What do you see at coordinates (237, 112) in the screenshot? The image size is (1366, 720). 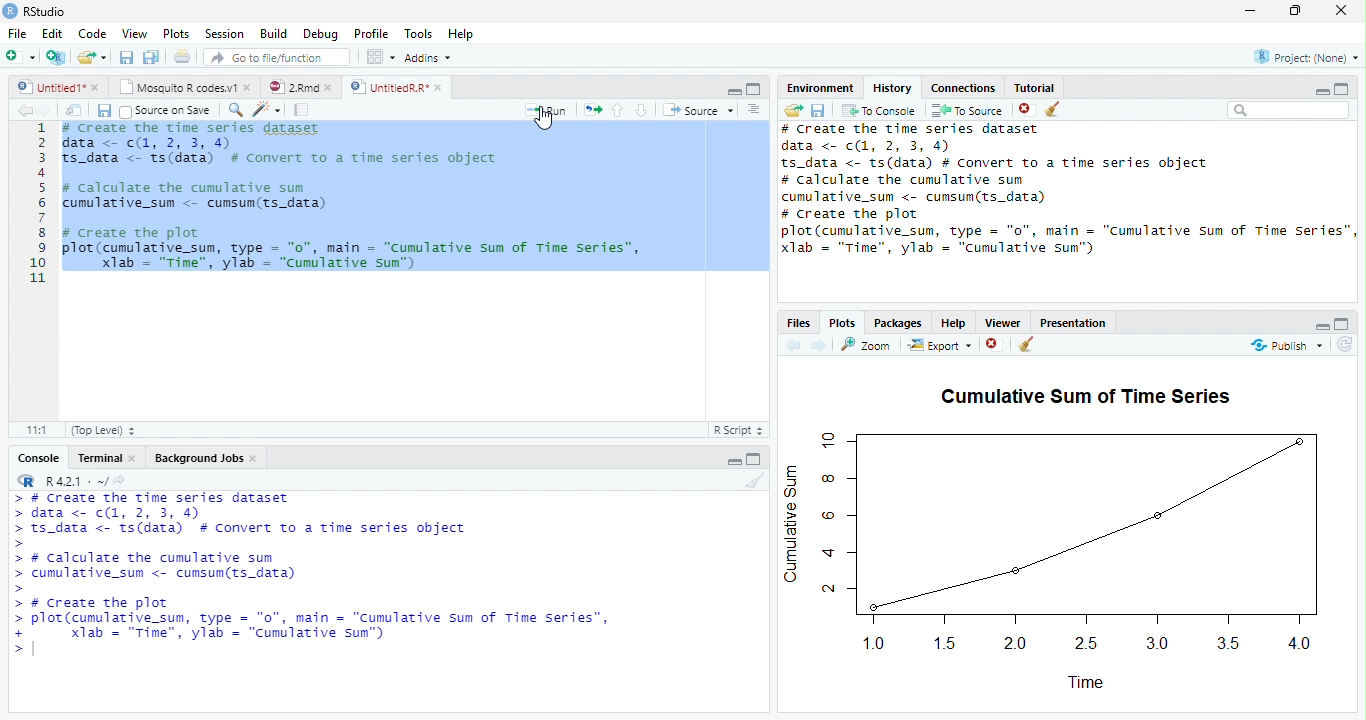 I see `Zoom` at bounding box center [237, 112].